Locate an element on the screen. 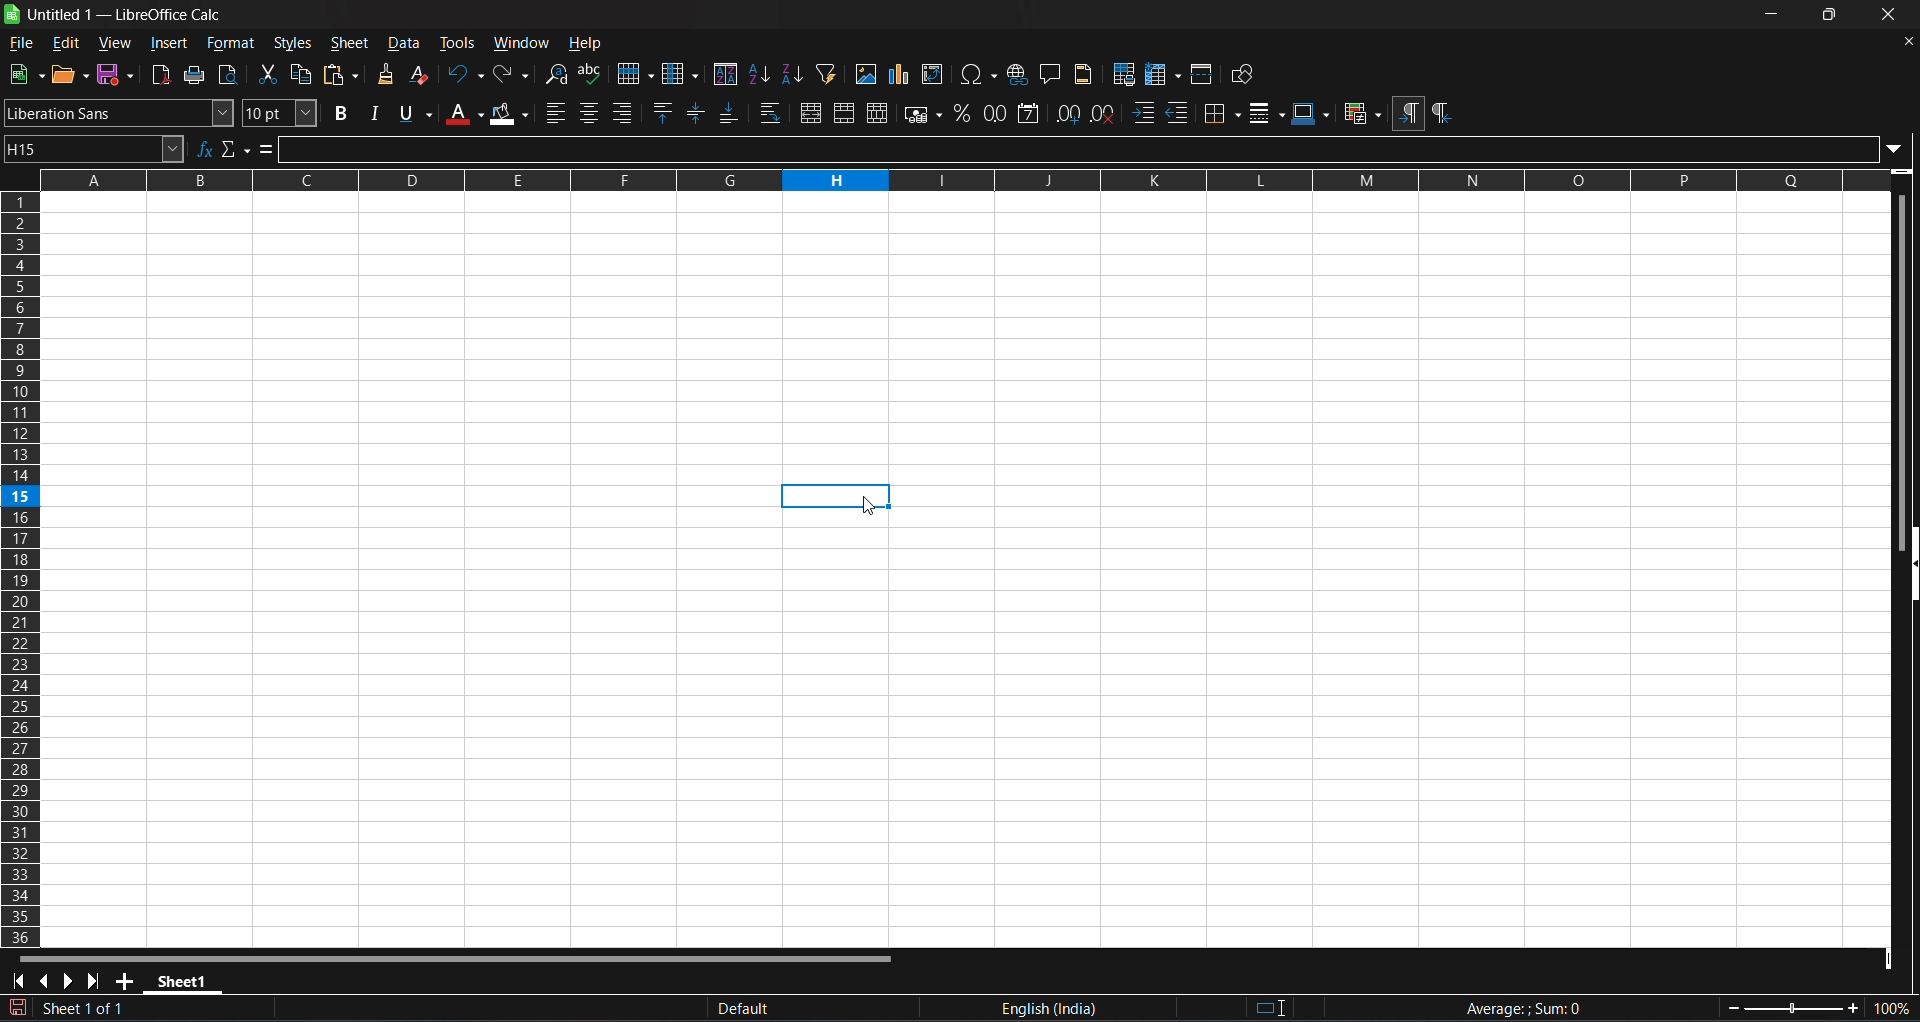  underlinr is located at coordinates (417, 113).